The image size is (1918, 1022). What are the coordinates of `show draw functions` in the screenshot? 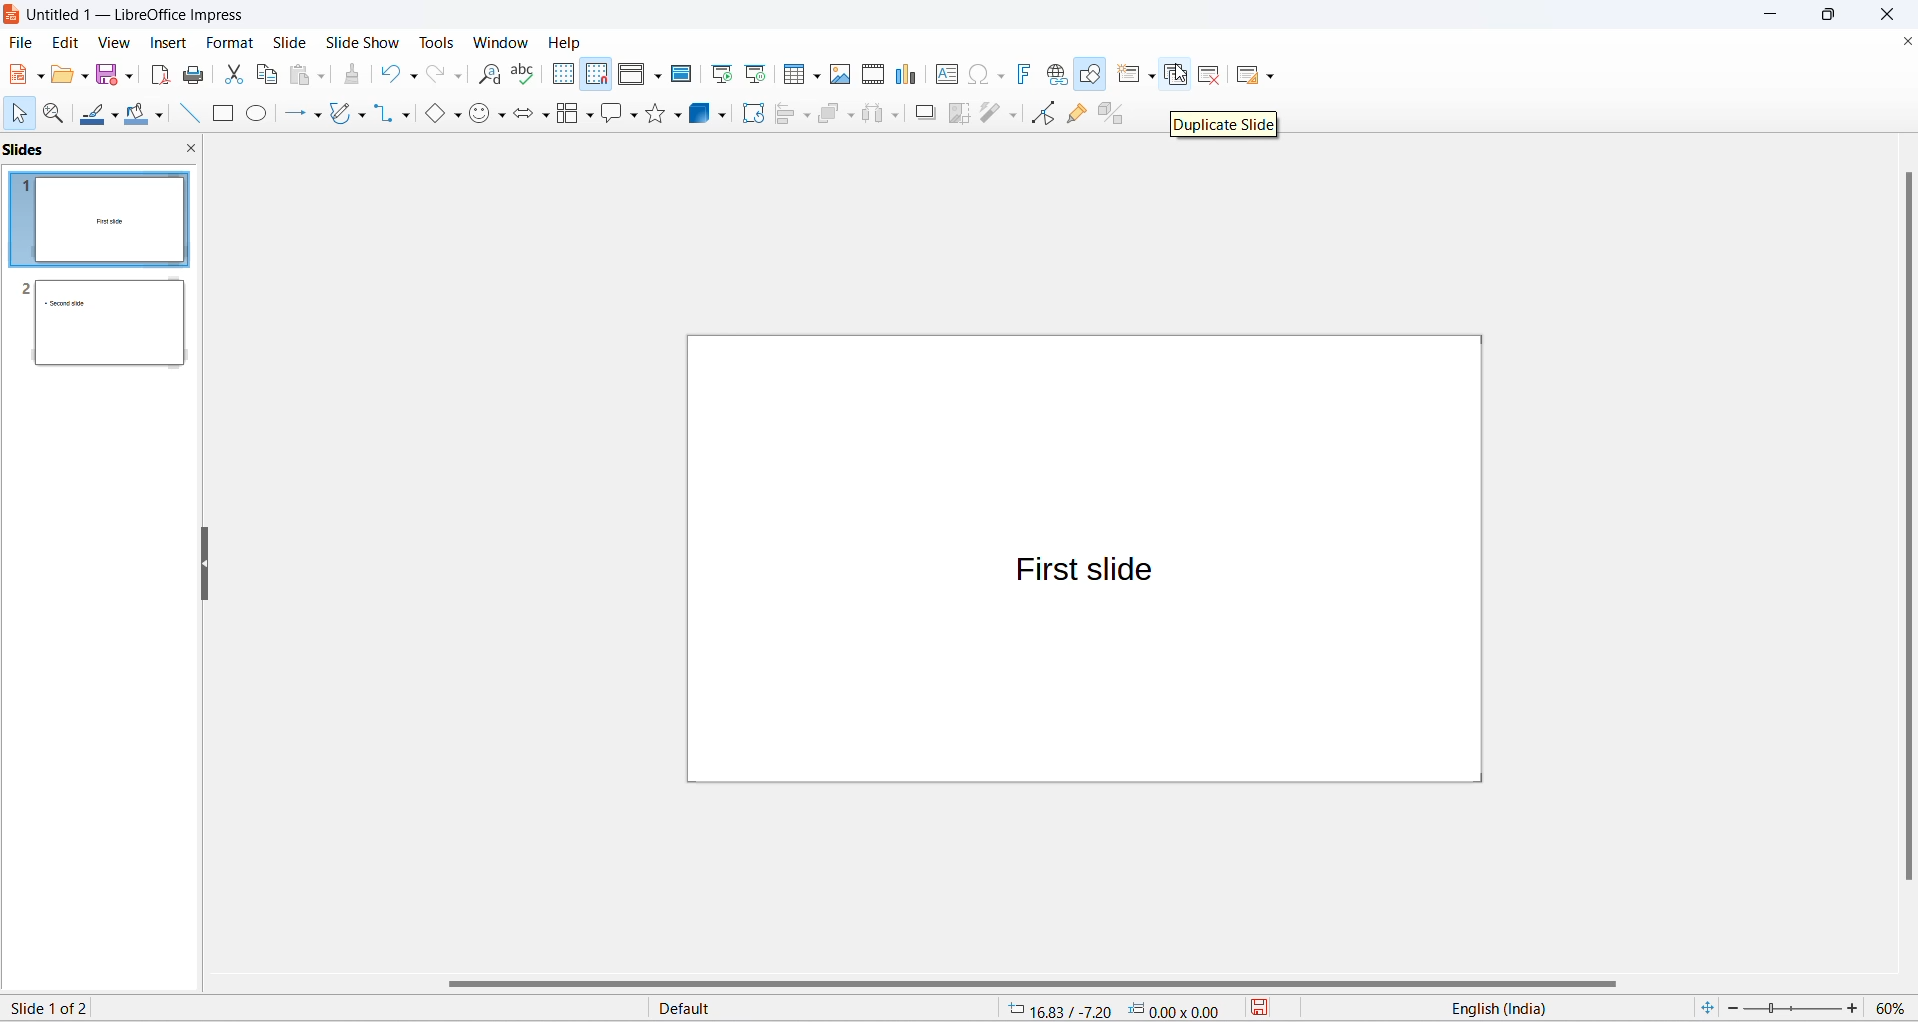 It's located at (1090, 73).